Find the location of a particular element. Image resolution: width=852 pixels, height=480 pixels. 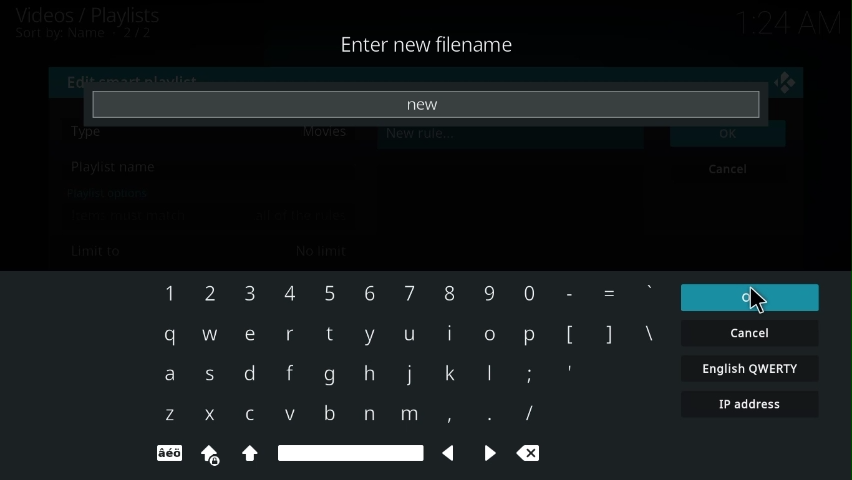

y is located at coordinates (367, 336).